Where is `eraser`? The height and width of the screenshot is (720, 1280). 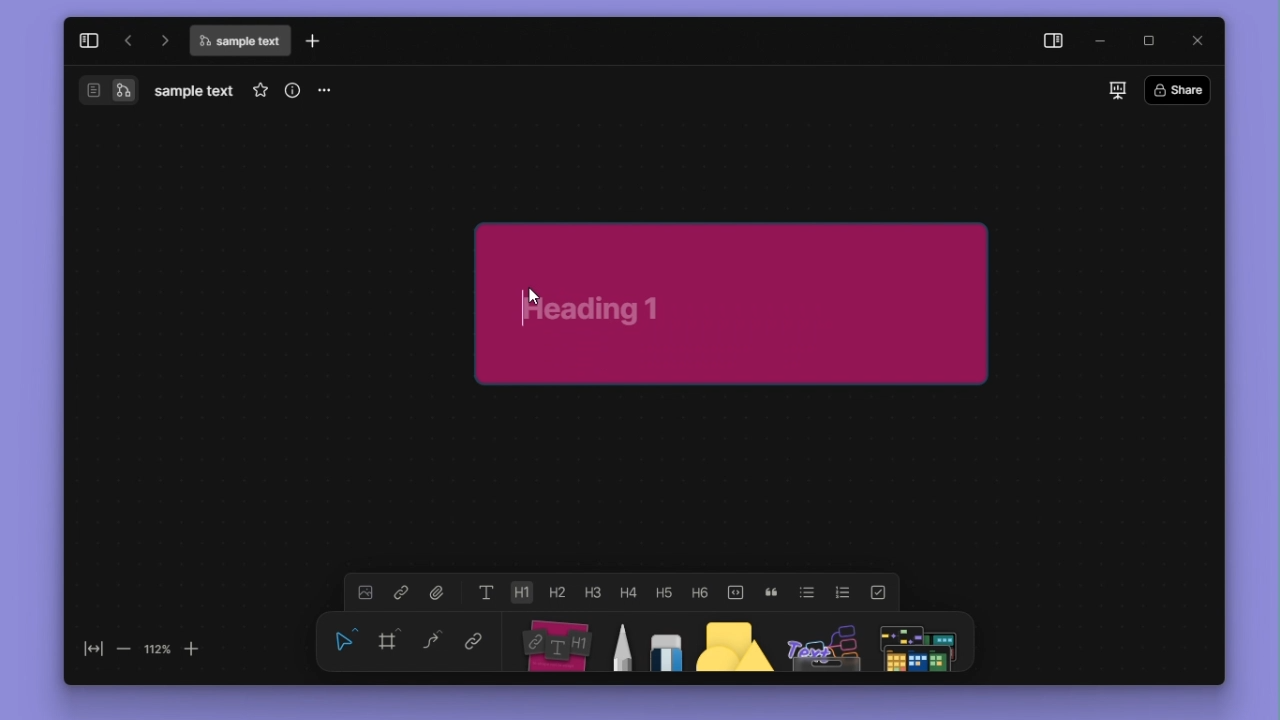
eraser is located at coordinates (666, 642).